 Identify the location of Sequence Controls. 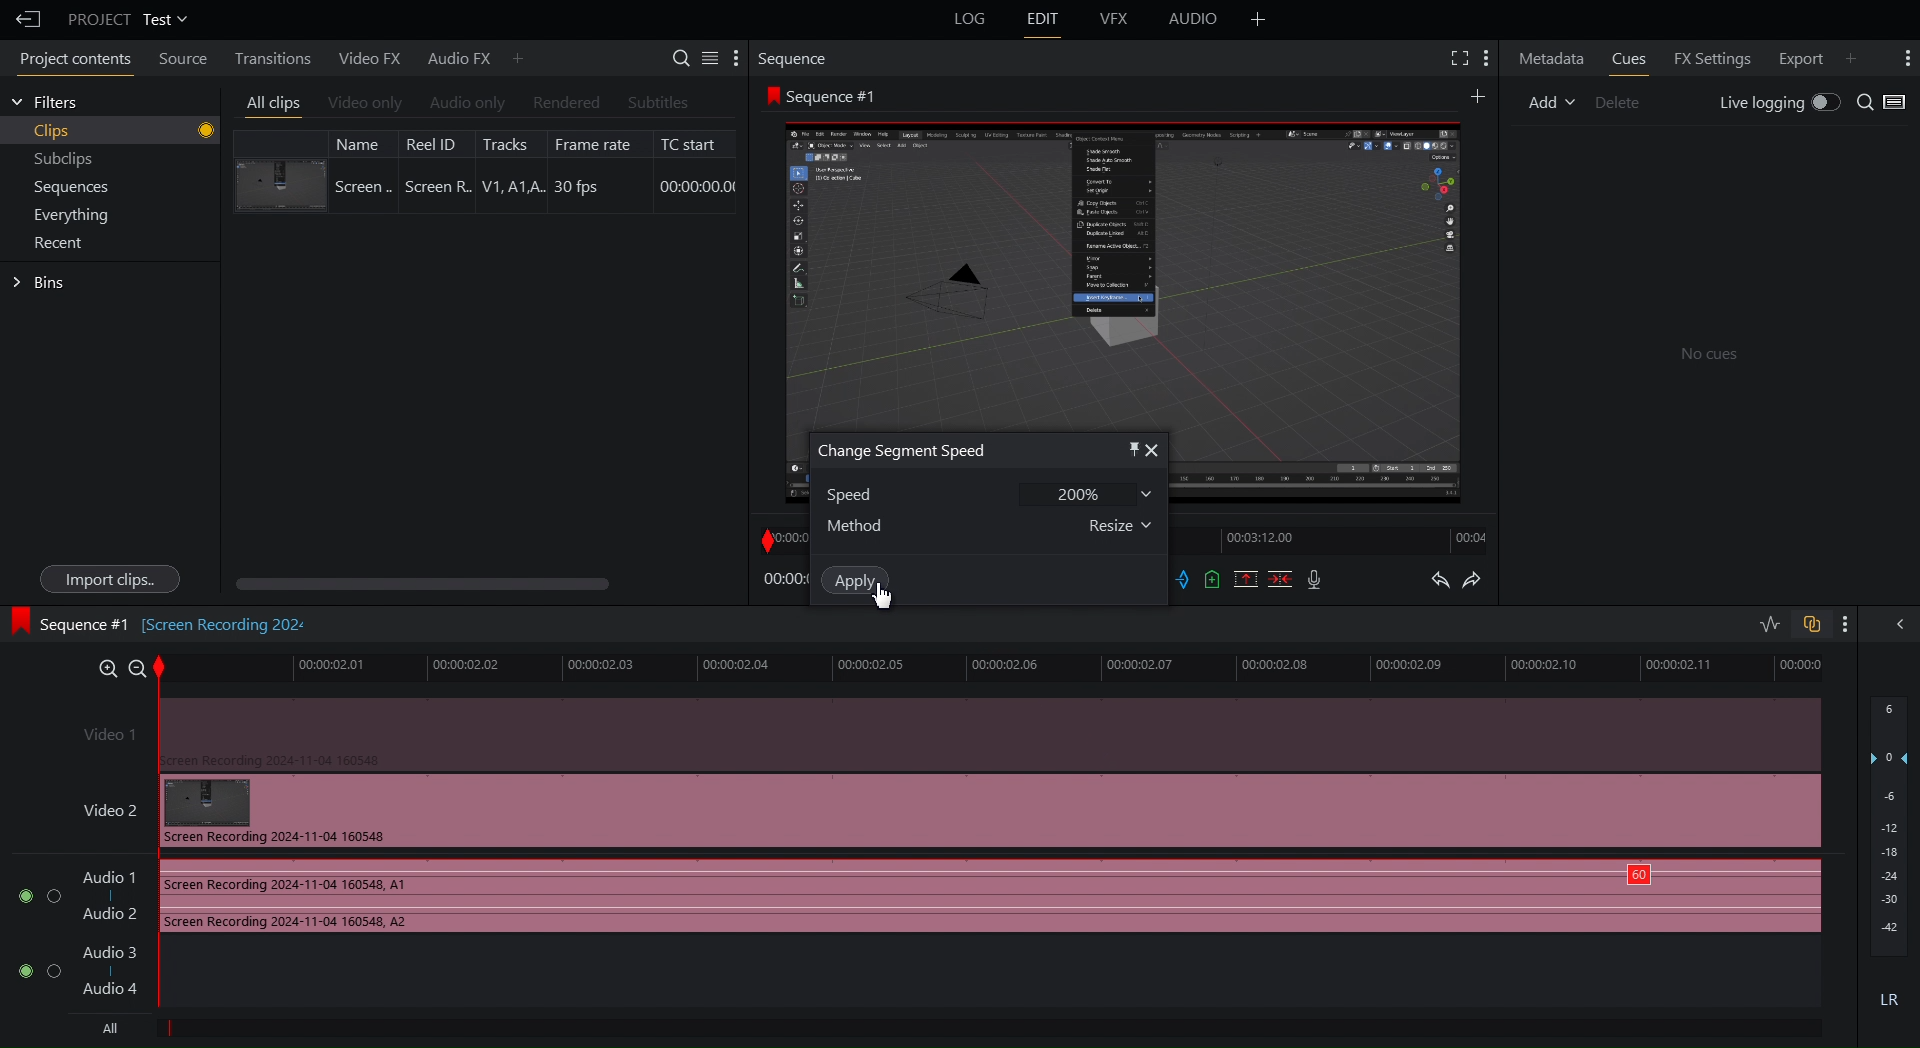
(1252, 581).